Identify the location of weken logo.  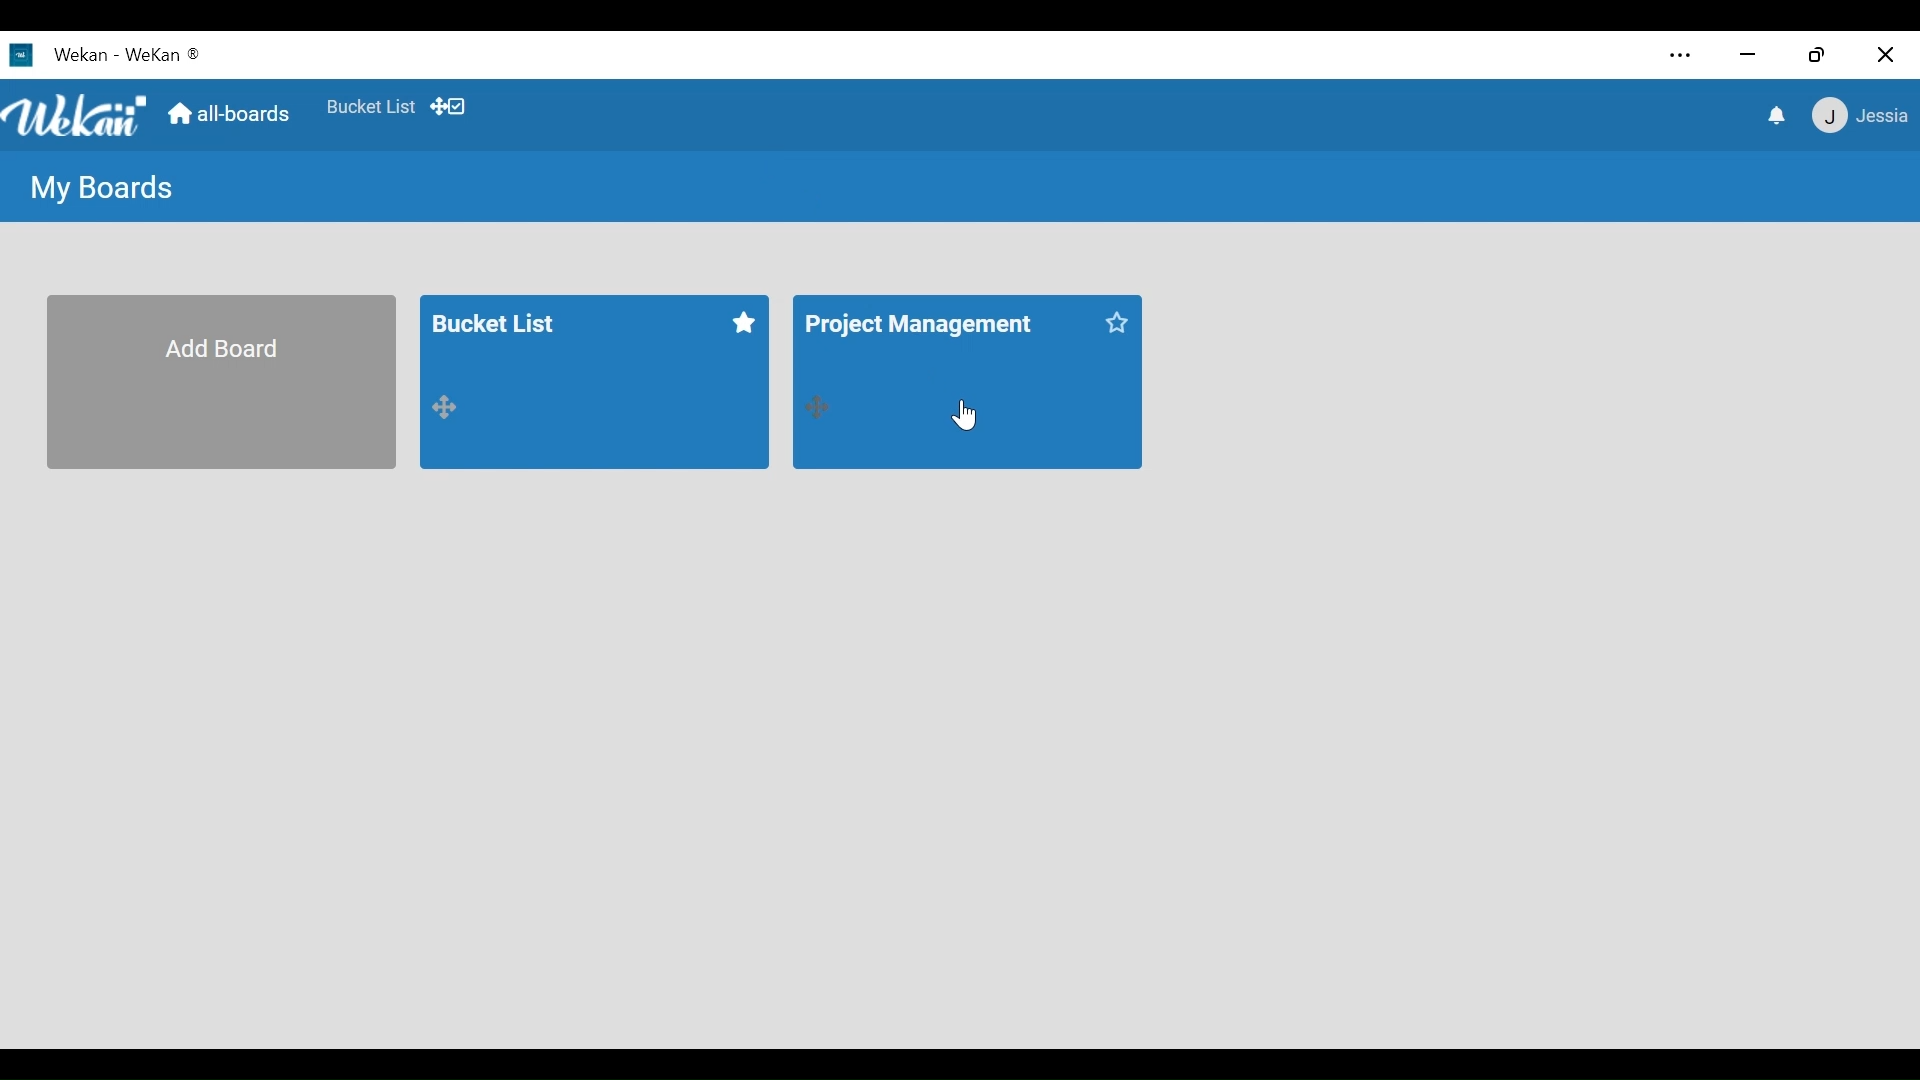
(76, 117).